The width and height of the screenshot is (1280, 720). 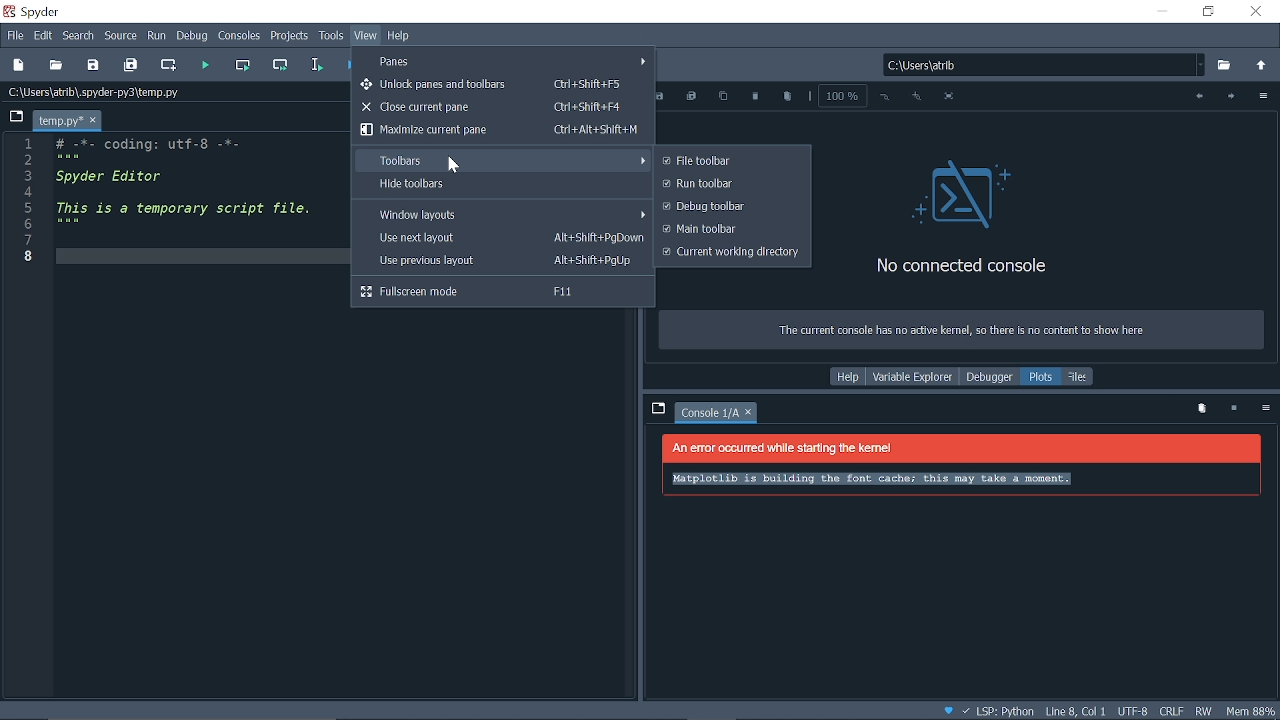 What do you see at coordinates (1042, 377) in the screenshot?
I see `Plots` at bounding box center [1042, 377].